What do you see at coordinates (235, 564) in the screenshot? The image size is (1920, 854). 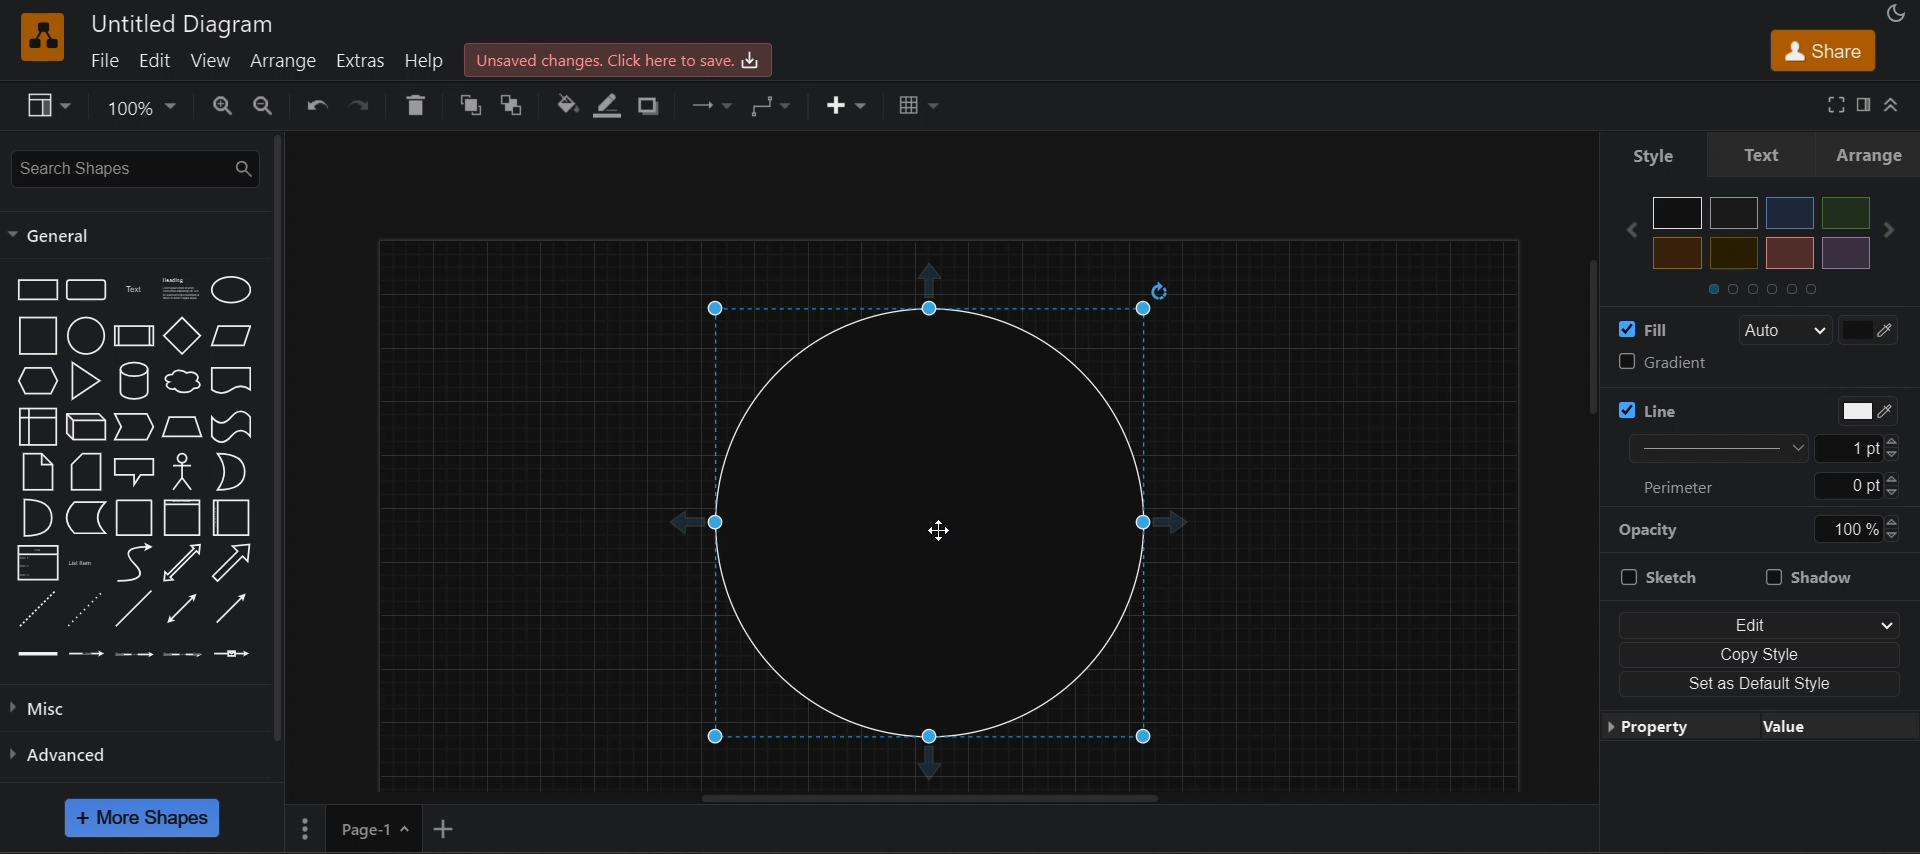 I see `arrow` at bounding box center [235, 564].